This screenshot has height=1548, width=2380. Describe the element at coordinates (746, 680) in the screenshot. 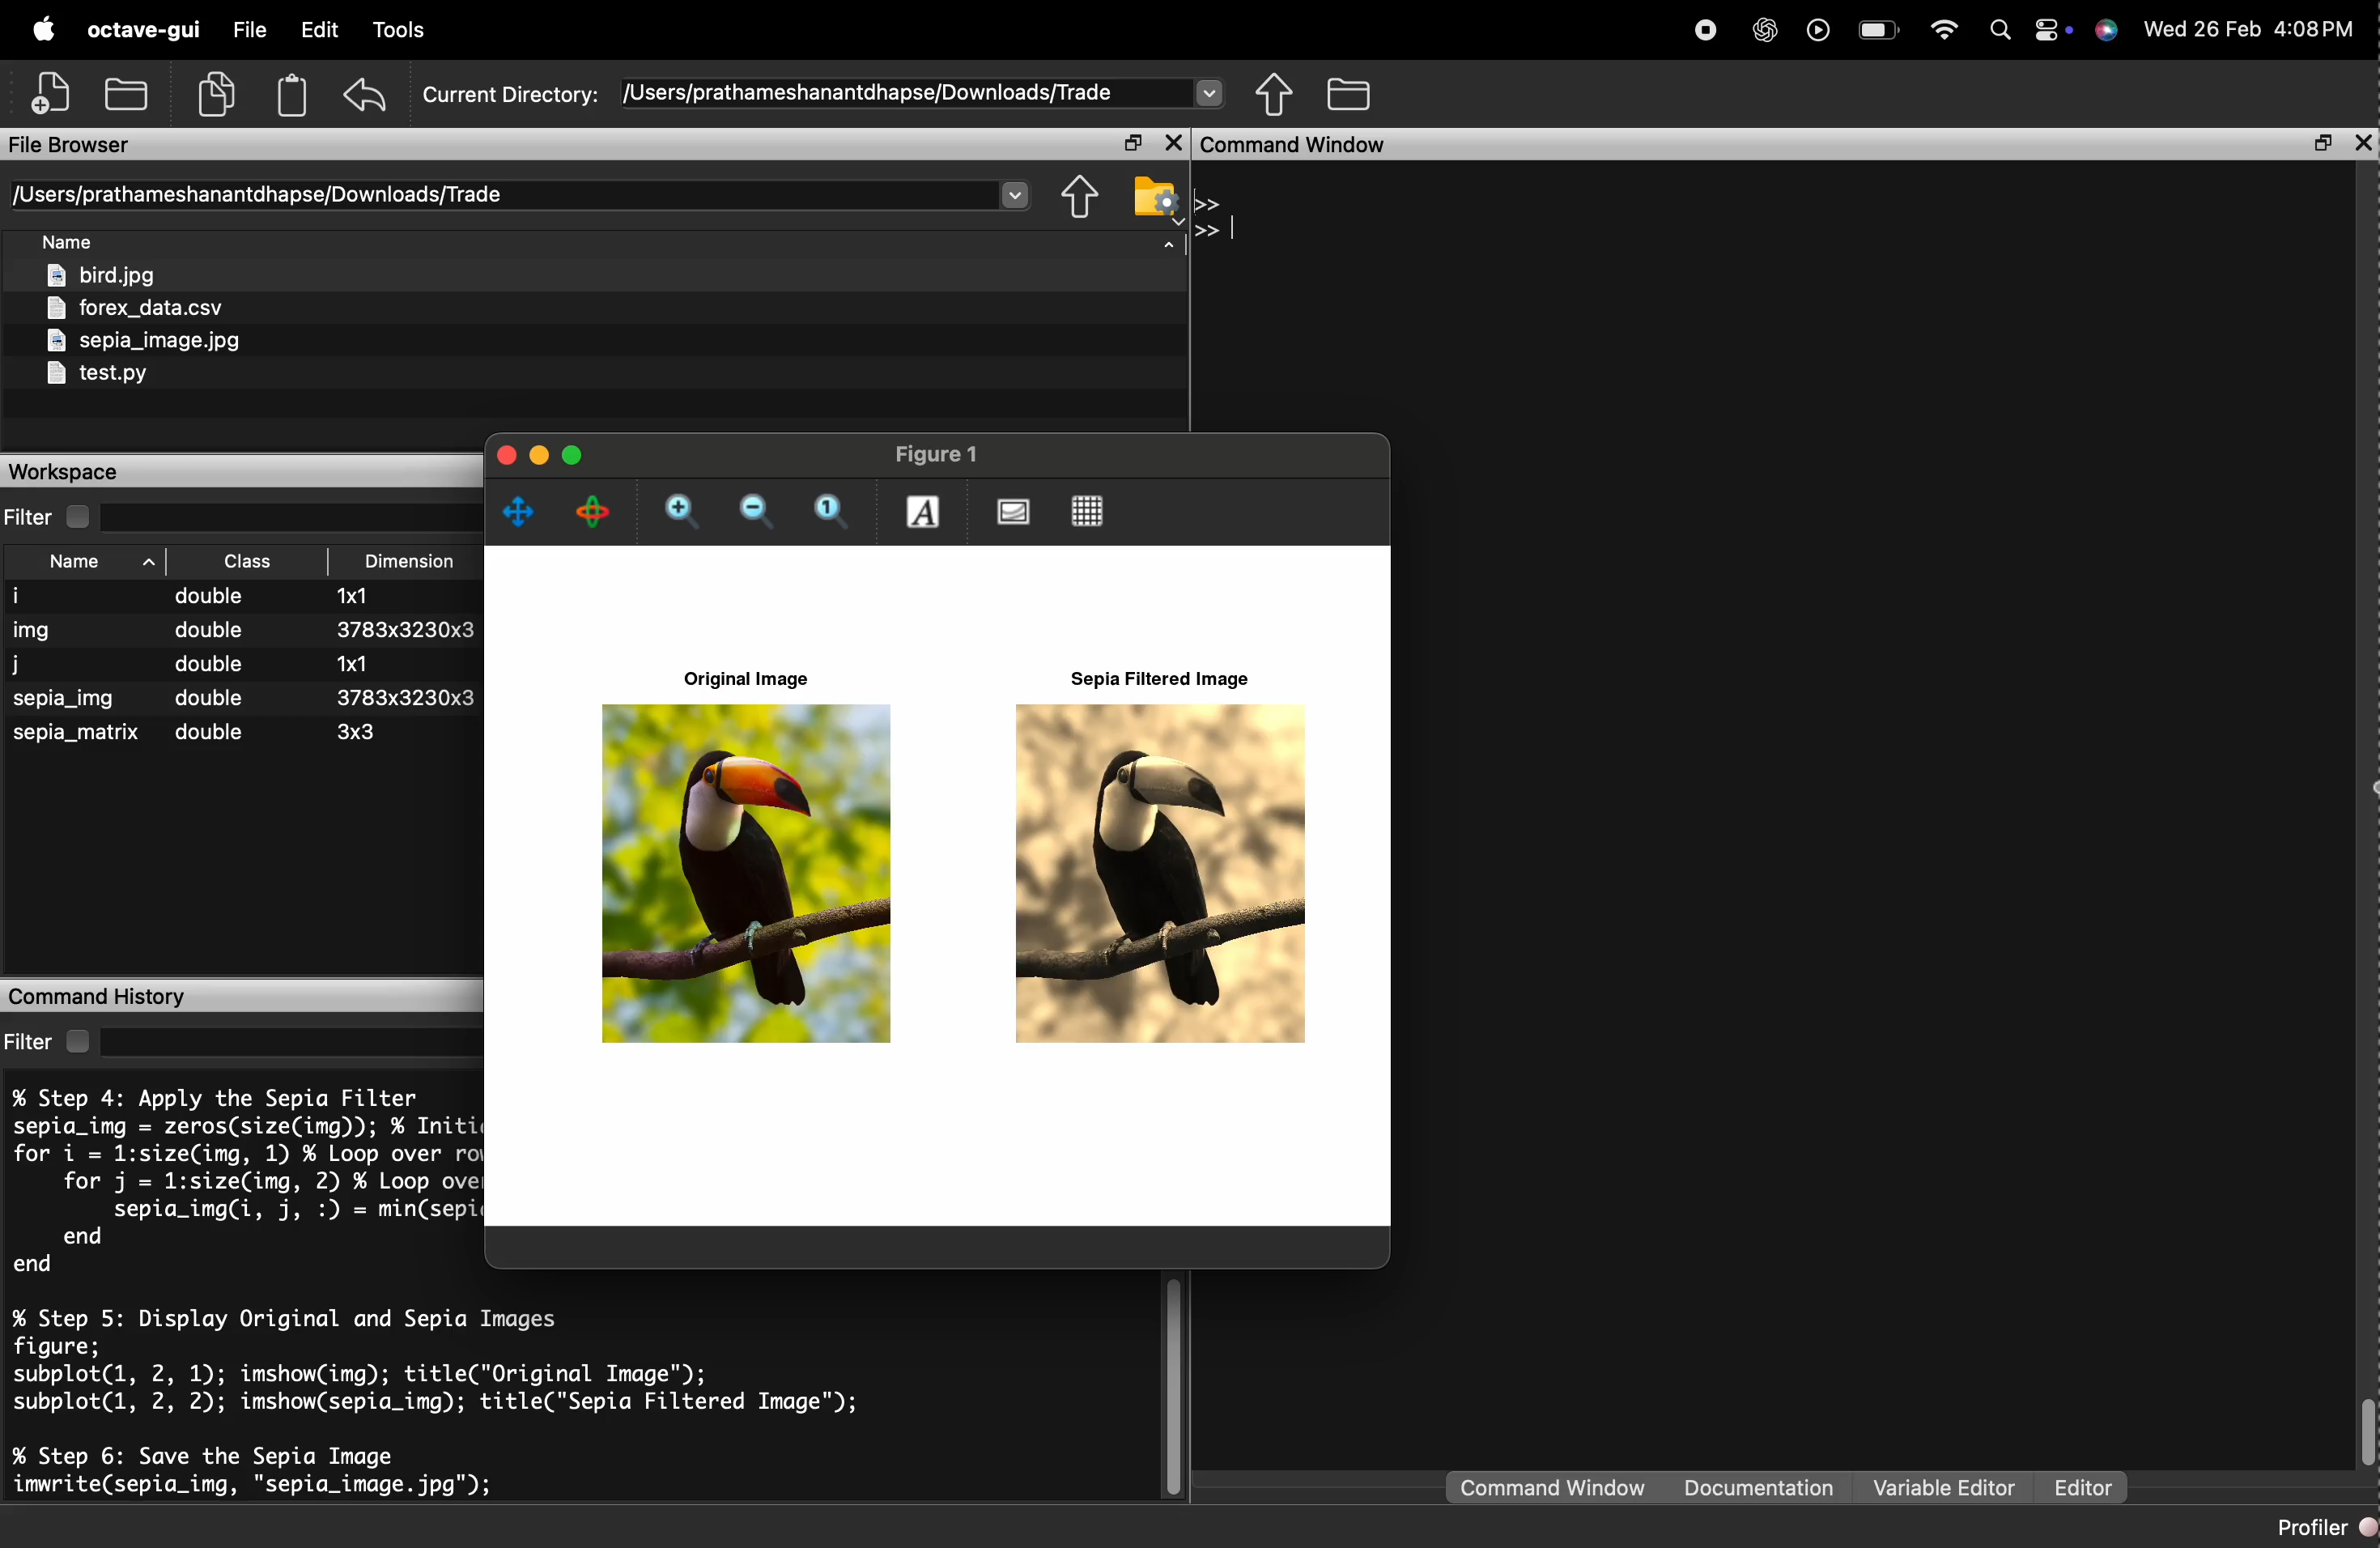

I see `Original Image` at that location.